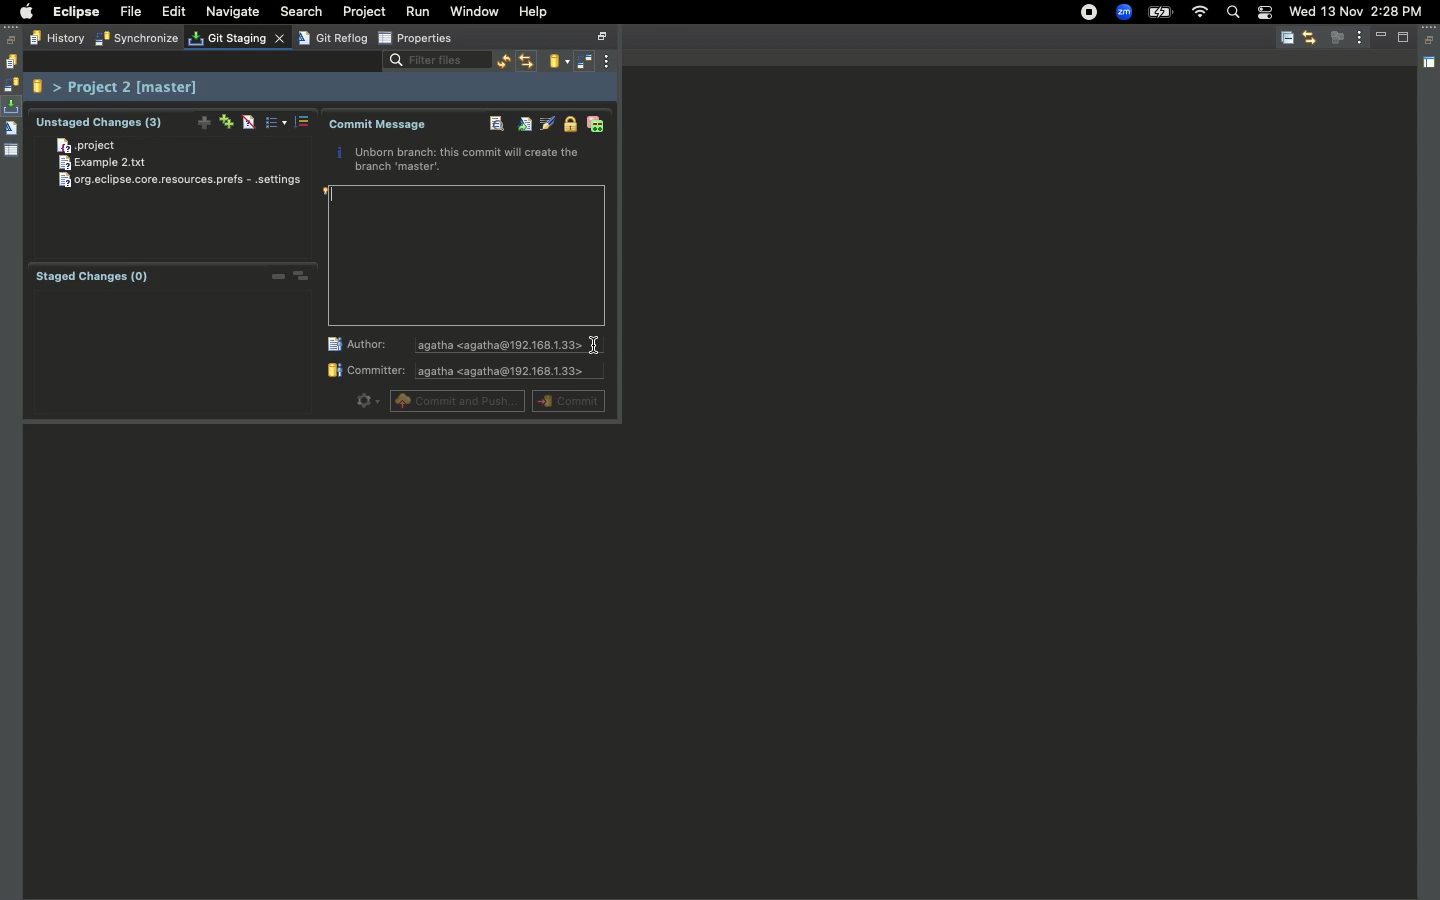 The width and height of the screenshot is (1440, 900). Describe the element at coordinates (1431, 41) in the screenshot. I see `Restore` at that location.